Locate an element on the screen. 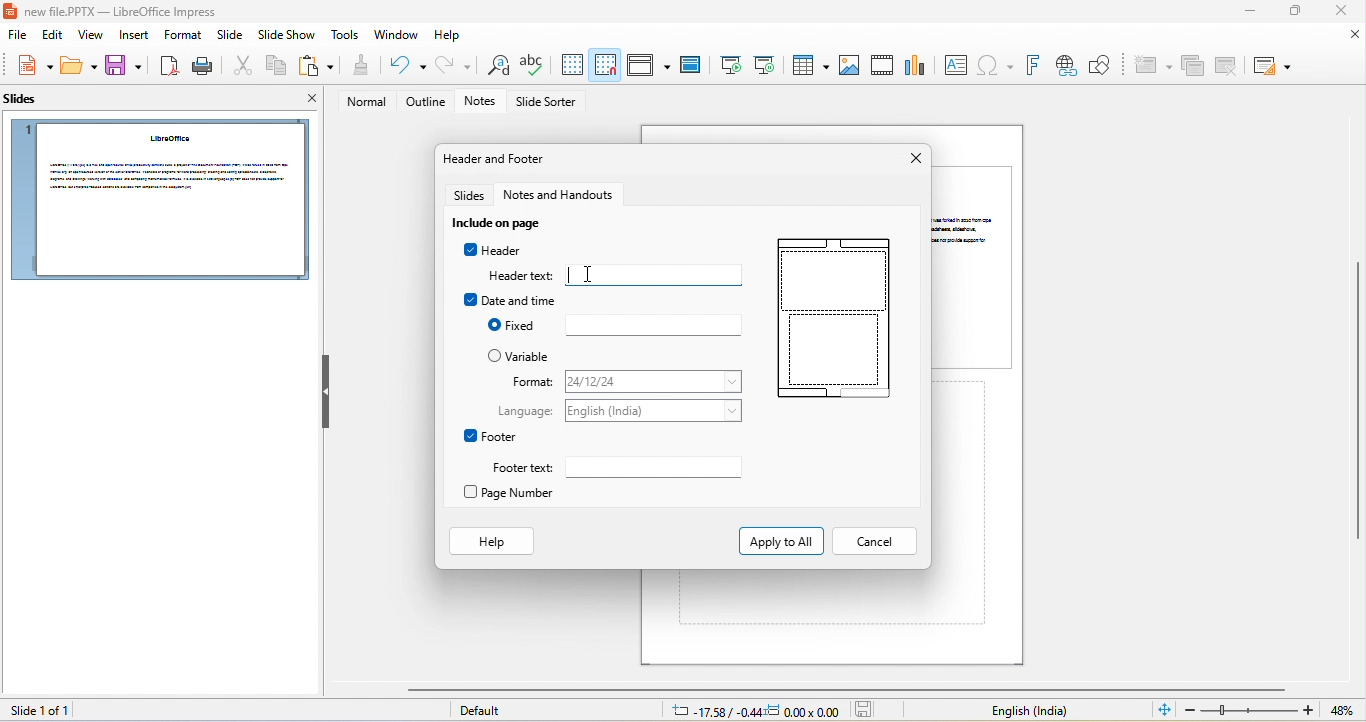 This screenshot has width=1366, height=722. close is located at coordinates (304, 101).